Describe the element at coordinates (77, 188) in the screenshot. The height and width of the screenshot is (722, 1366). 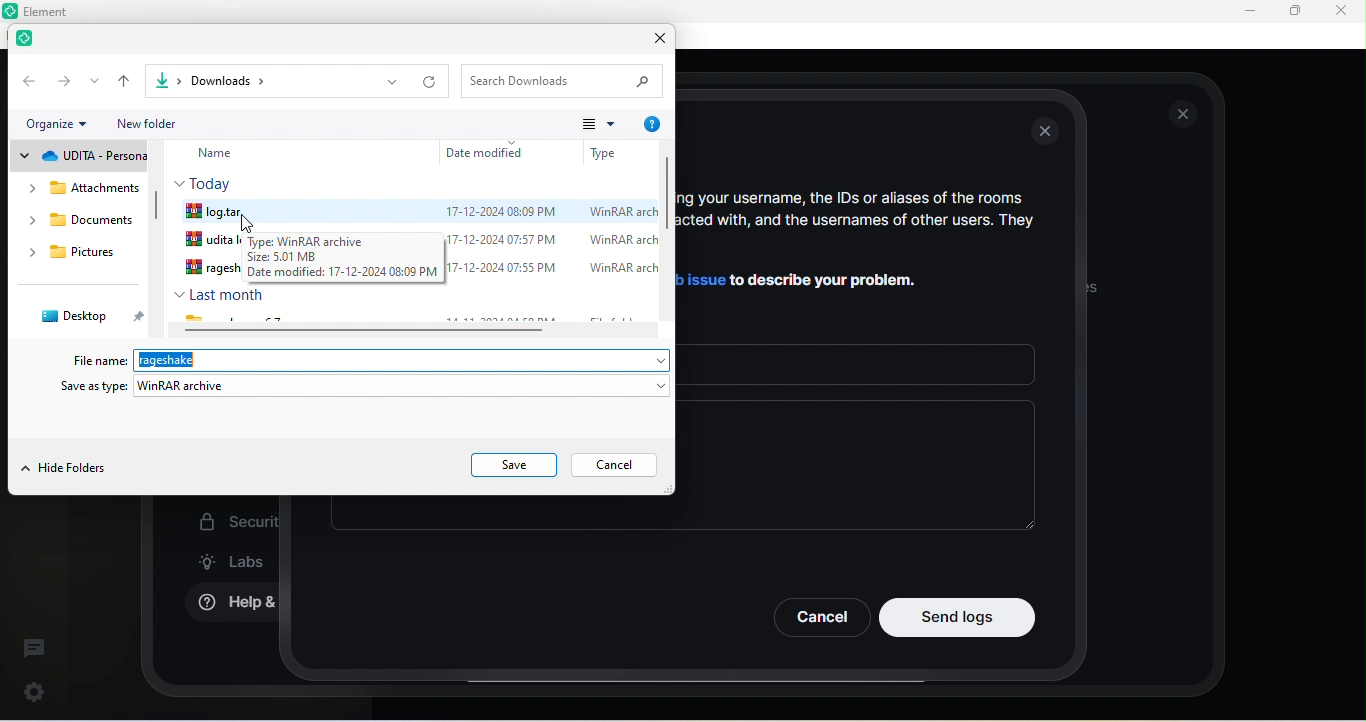
I see `attachments` at that location.